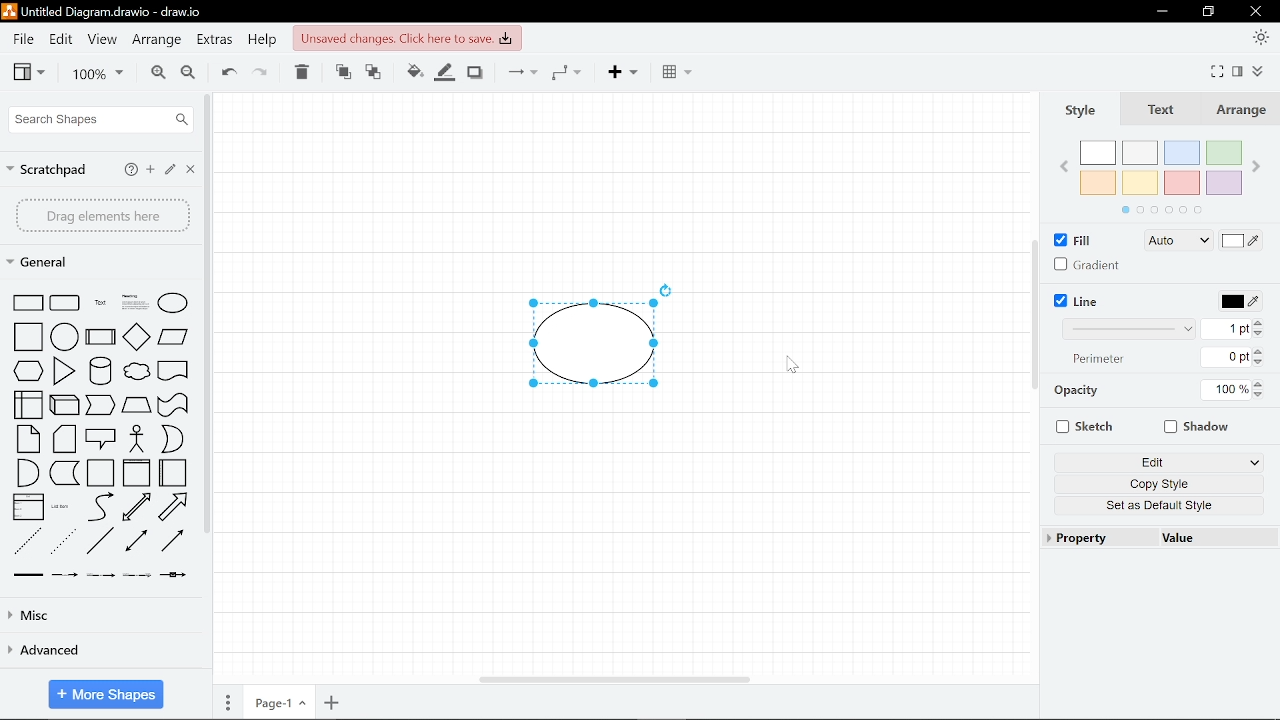 Image resolution: width=1280 pixels, height=720 pixels. I want to click on Sketch, so click(1081, 426).